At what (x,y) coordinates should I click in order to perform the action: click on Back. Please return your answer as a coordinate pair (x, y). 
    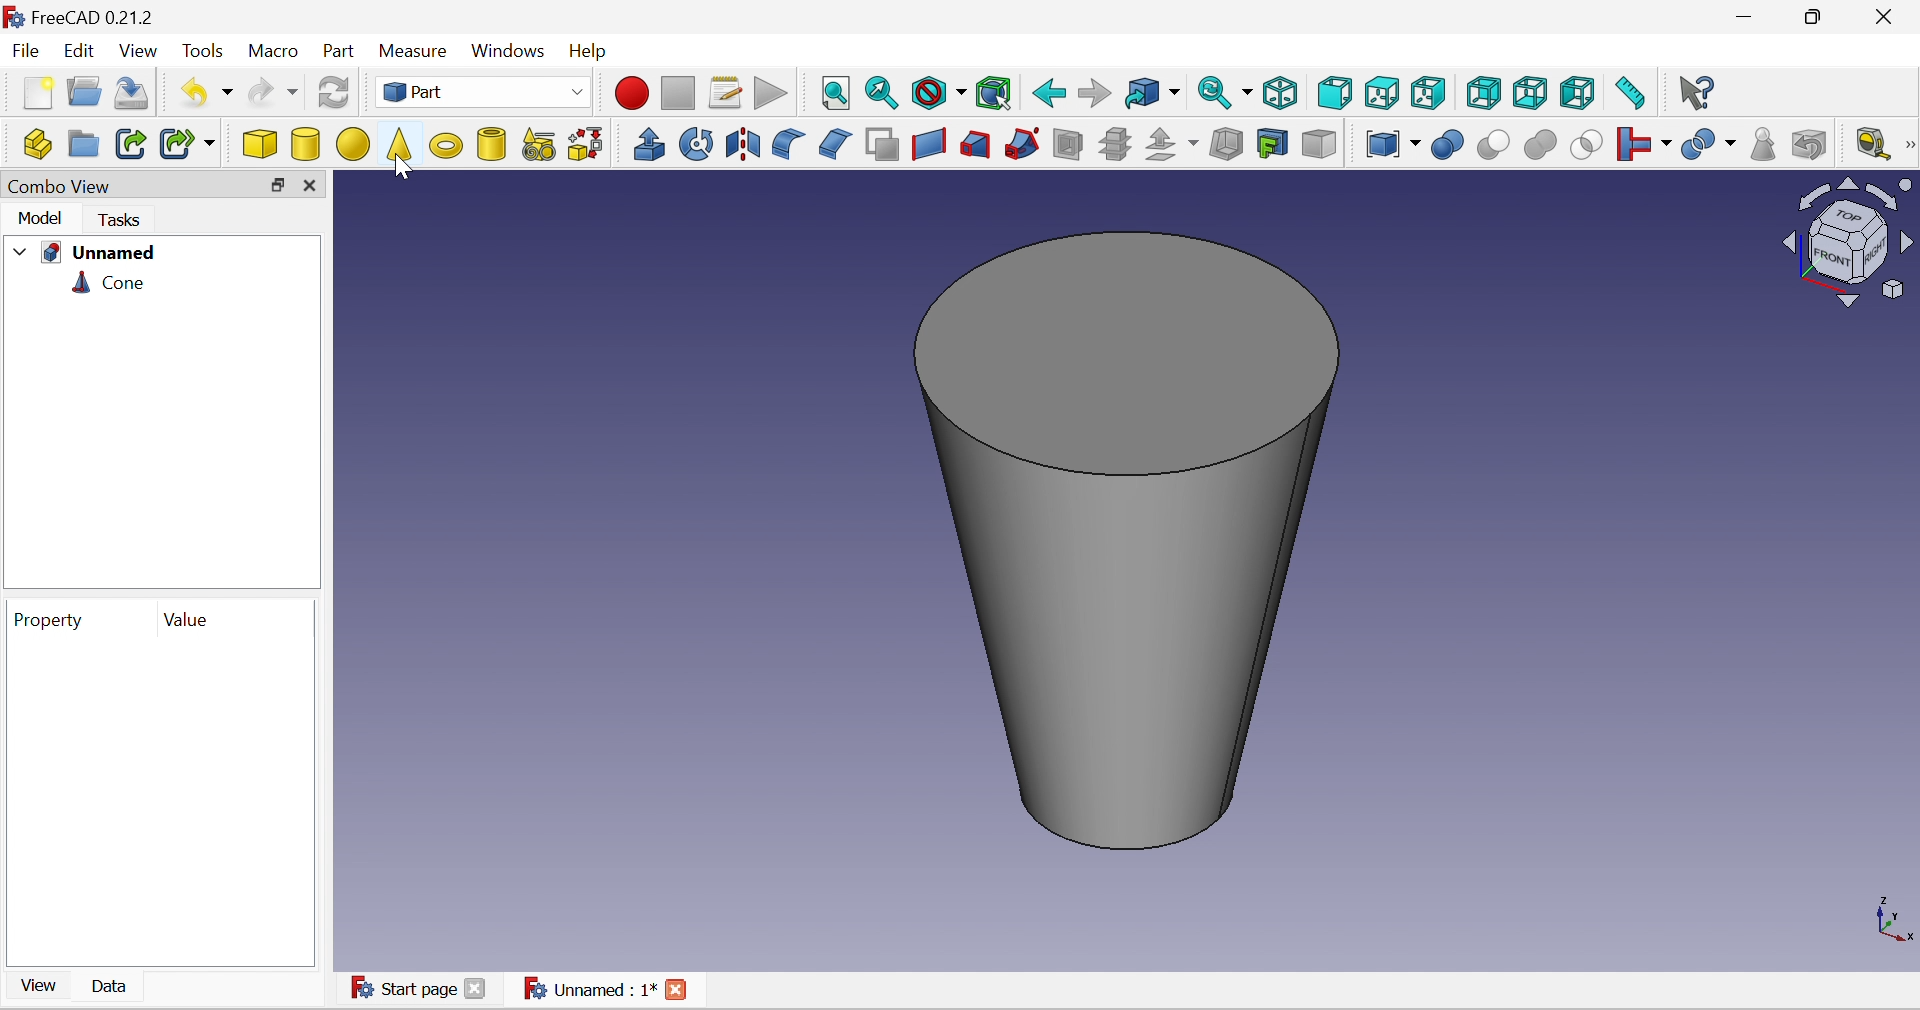
    Looking at the image, I should click on (1049, 95).